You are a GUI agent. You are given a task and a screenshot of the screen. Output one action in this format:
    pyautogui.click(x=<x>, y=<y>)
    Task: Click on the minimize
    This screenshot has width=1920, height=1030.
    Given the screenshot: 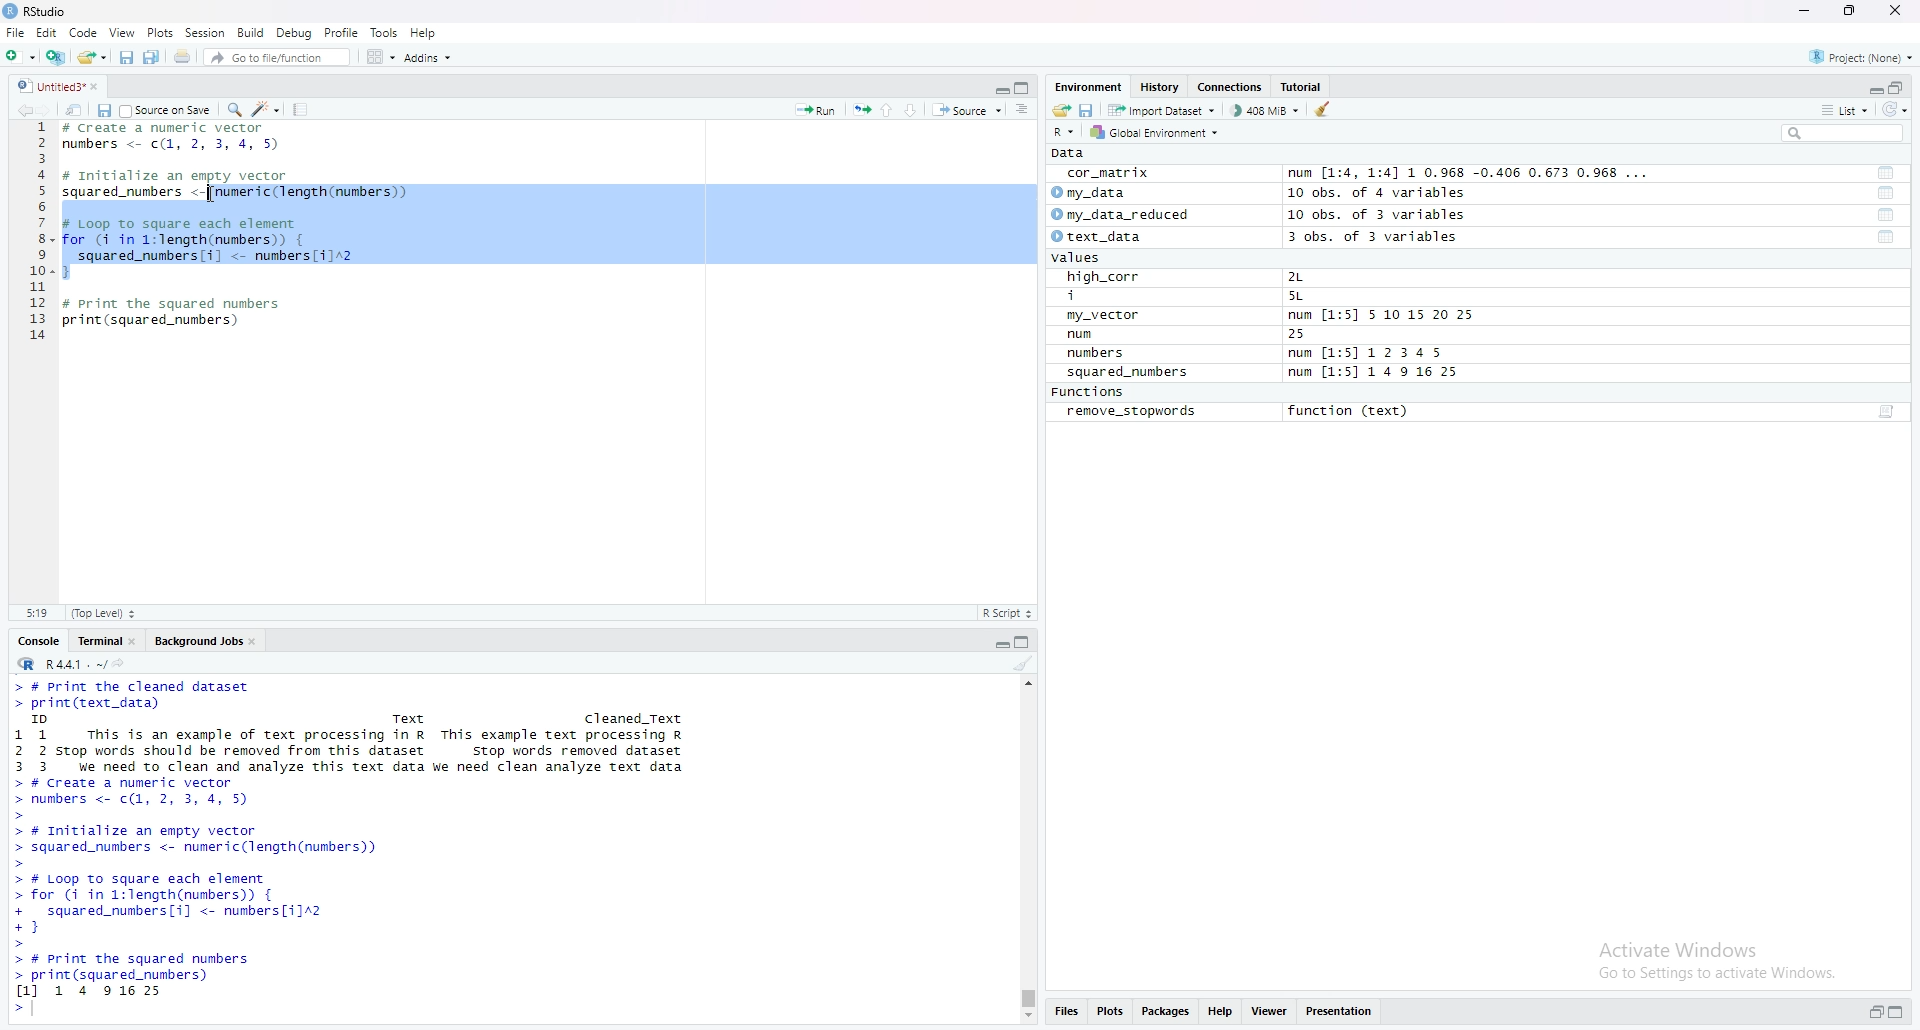 What is the action you would take?
    pyautogui.click(x=1000, y=86)
    